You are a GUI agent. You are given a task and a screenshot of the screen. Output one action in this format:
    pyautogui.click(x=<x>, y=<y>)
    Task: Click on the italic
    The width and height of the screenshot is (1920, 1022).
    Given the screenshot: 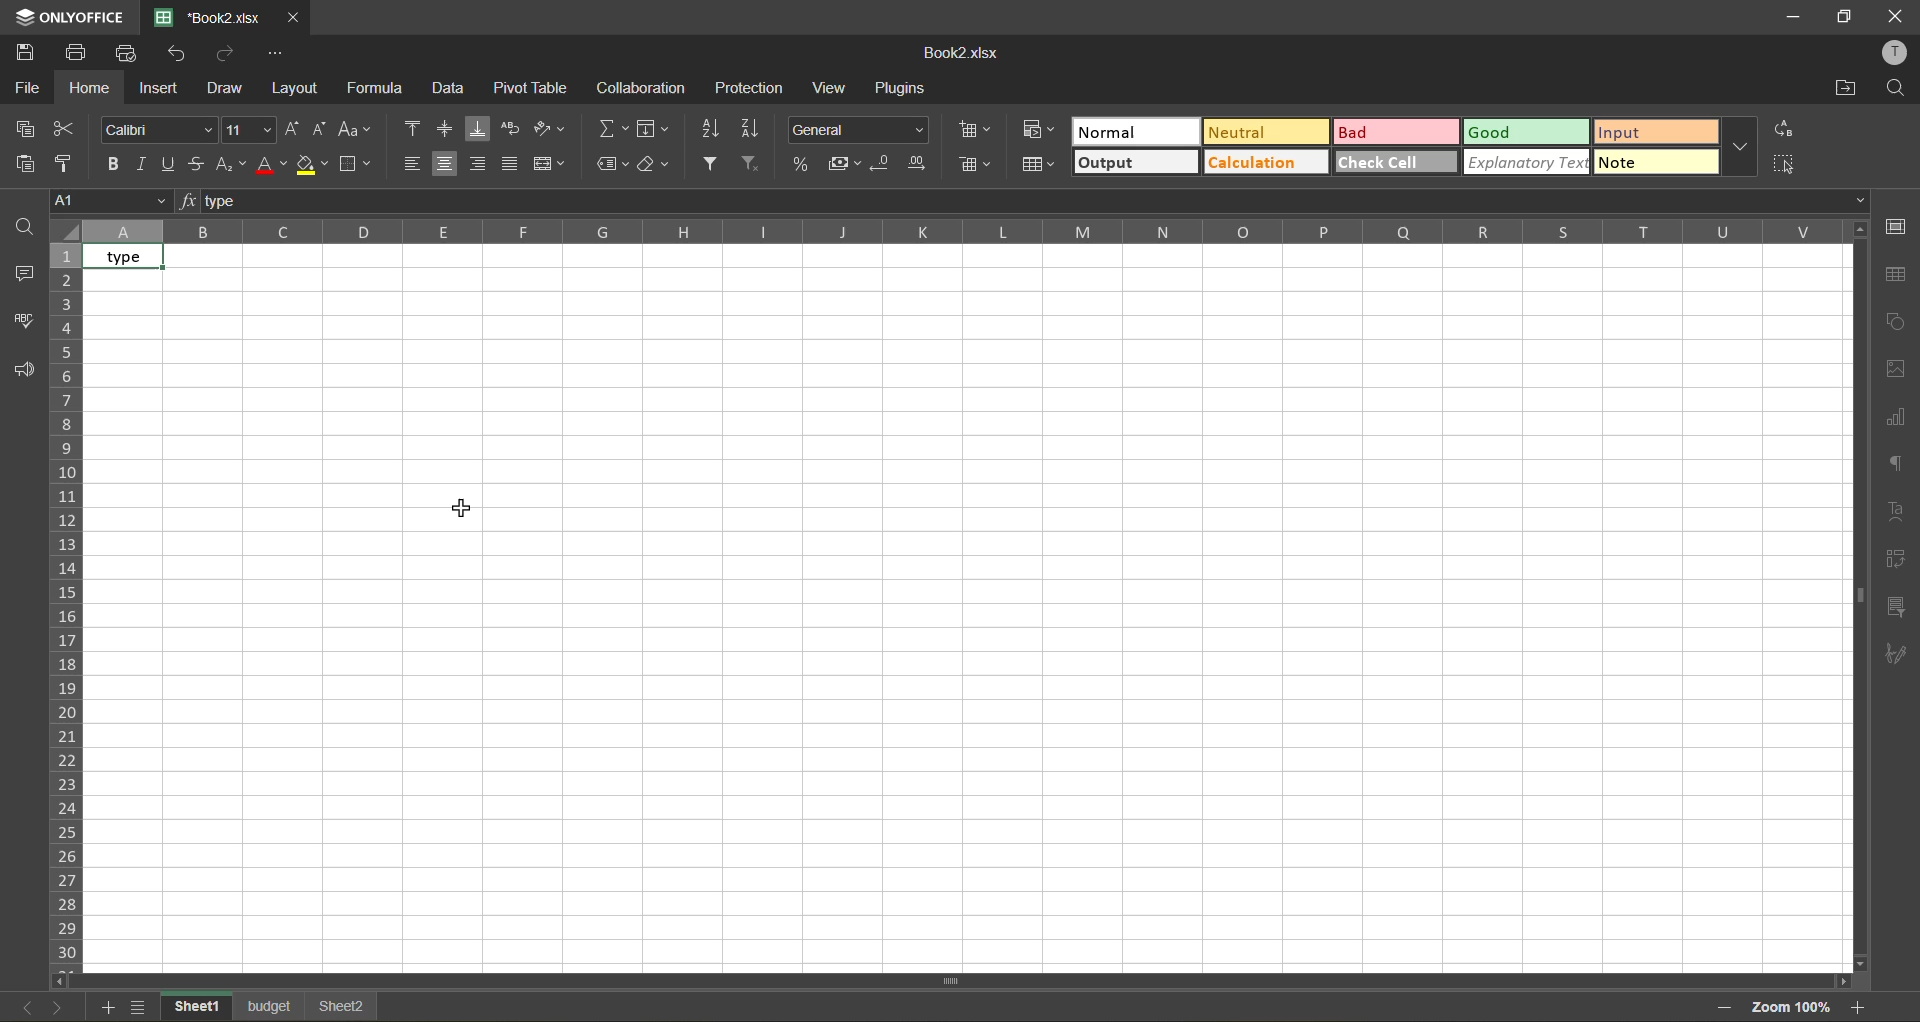 What is the action you would take?
    pyautogui.click(x=143, y=165)
    